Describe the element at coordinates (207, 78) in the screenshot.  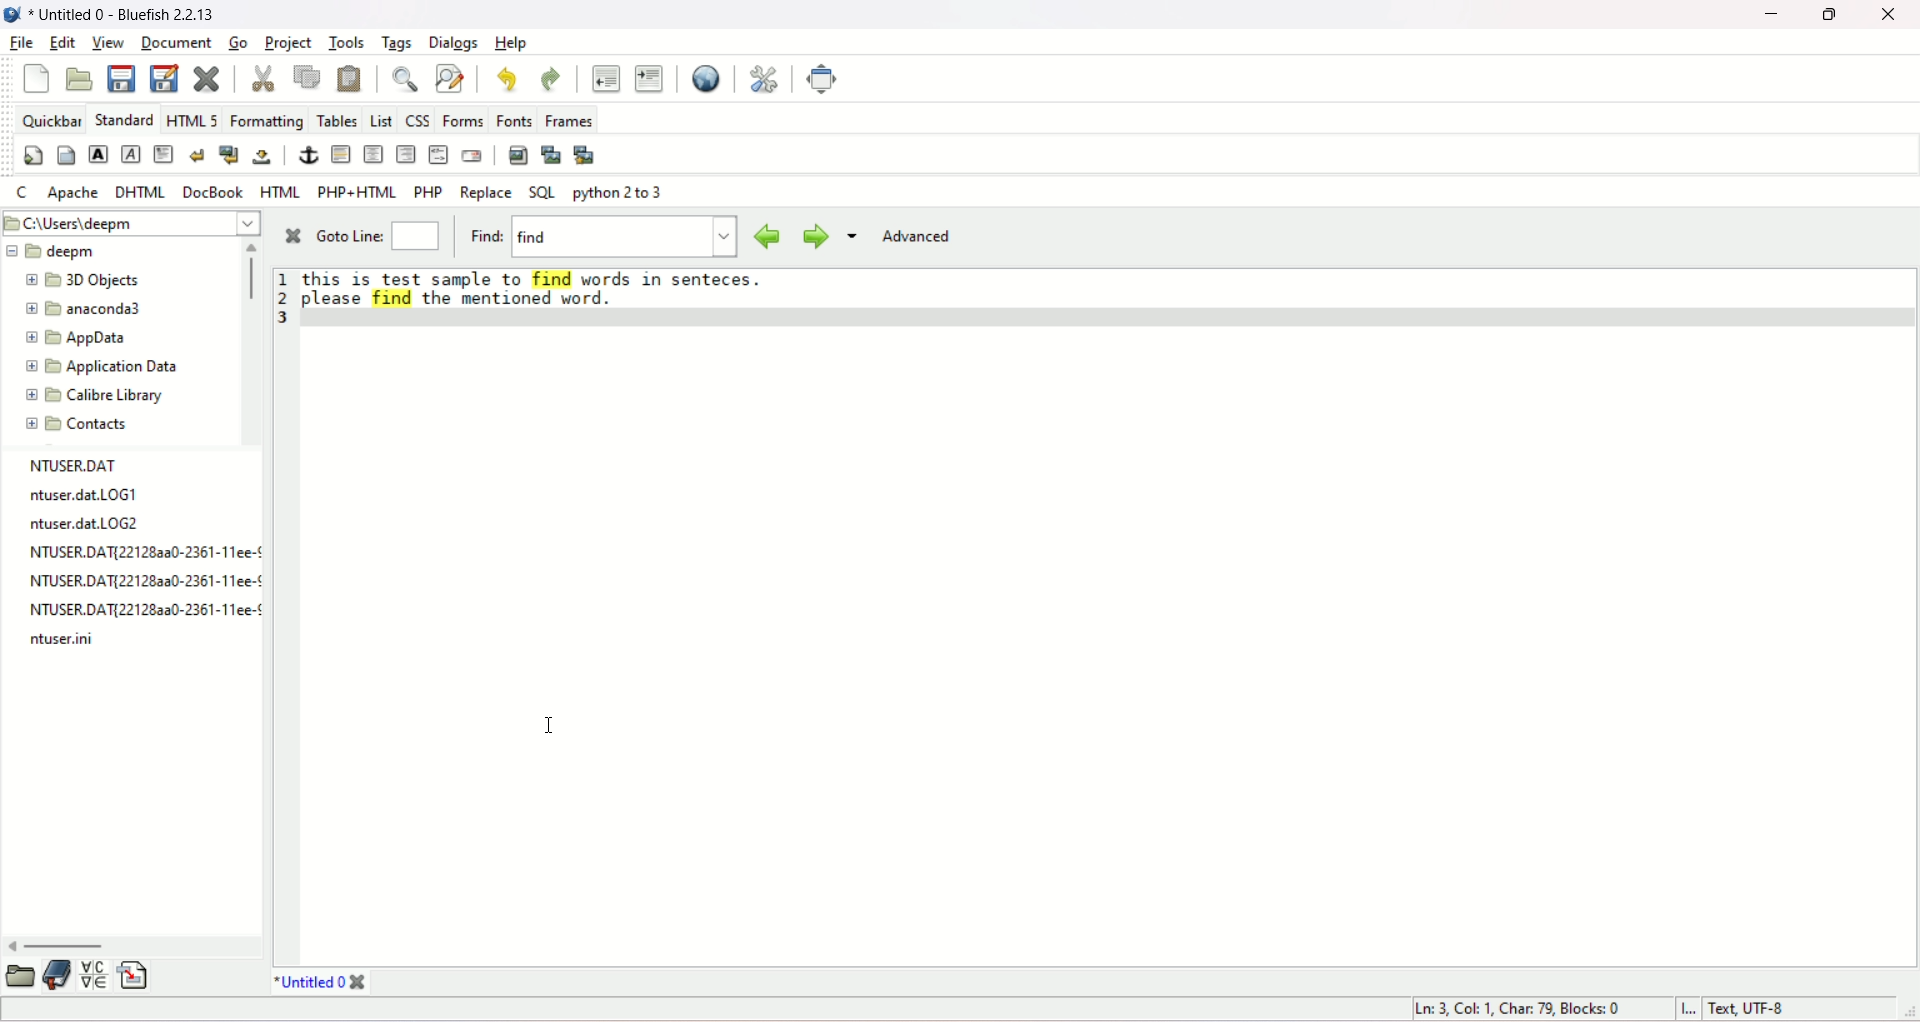
I see `clear current file` at that location.